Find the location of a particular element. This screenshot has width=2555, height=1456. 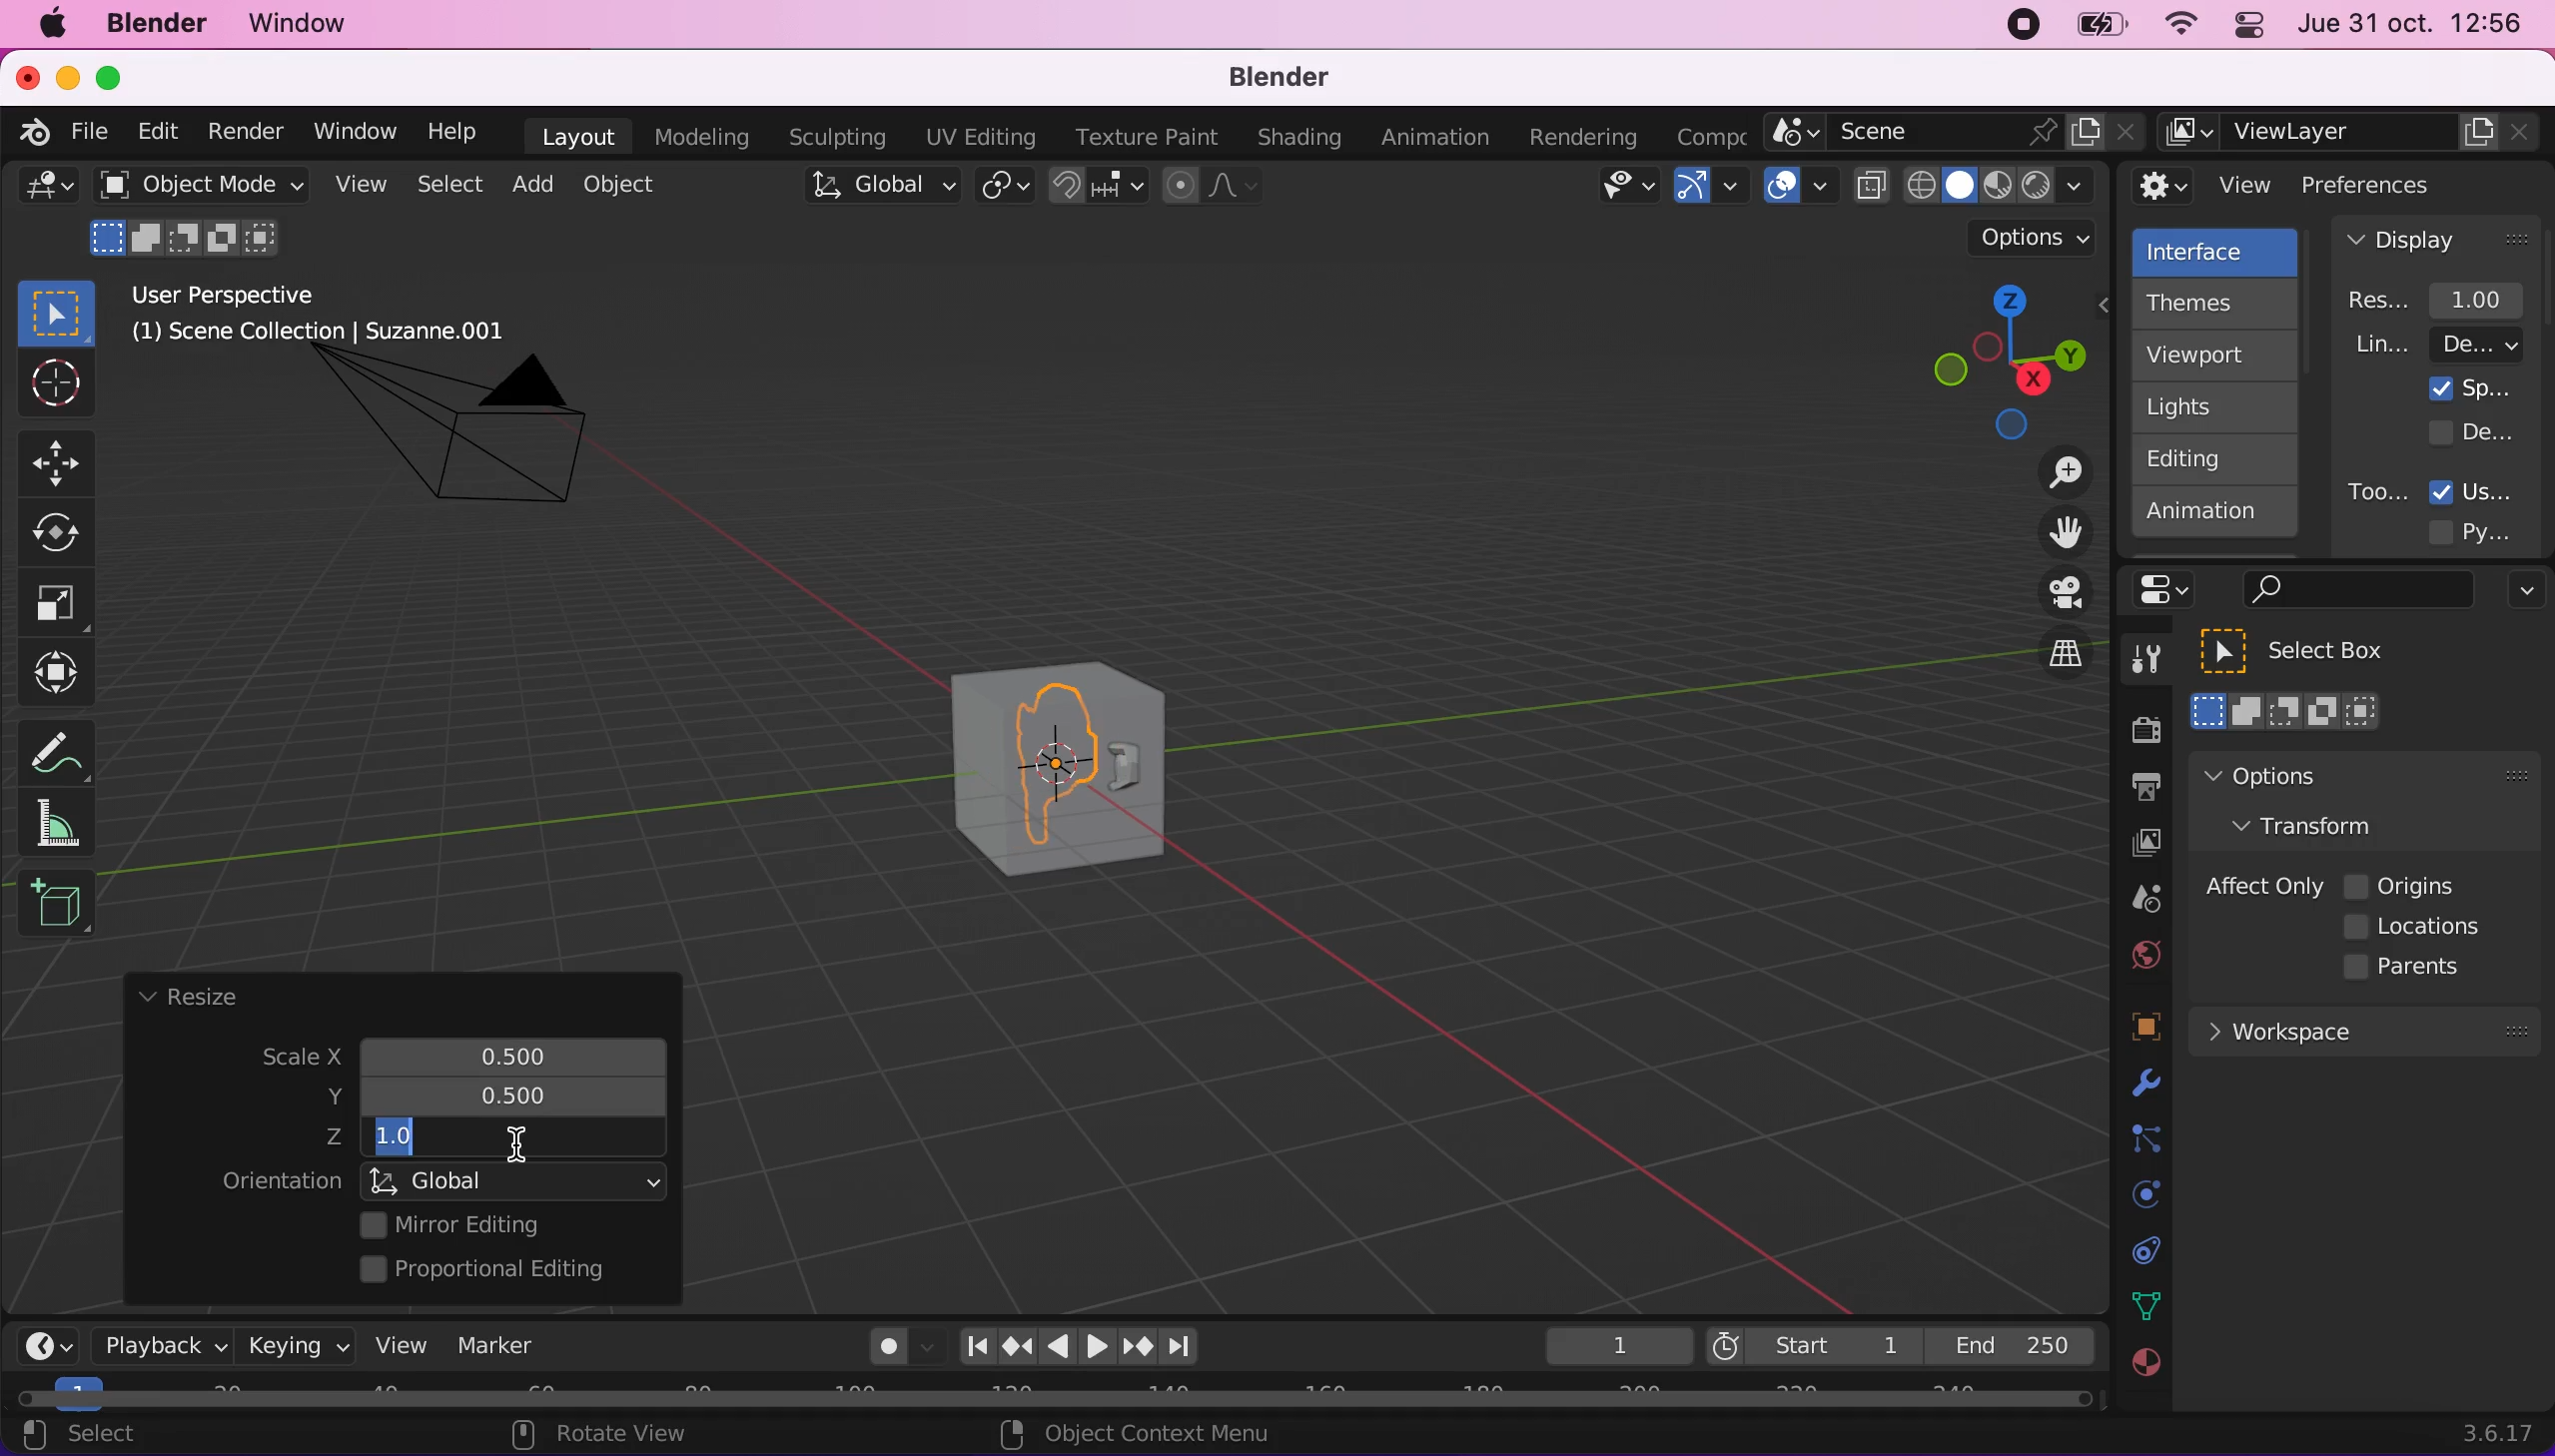

scale is located at coordinates (283, 1059).